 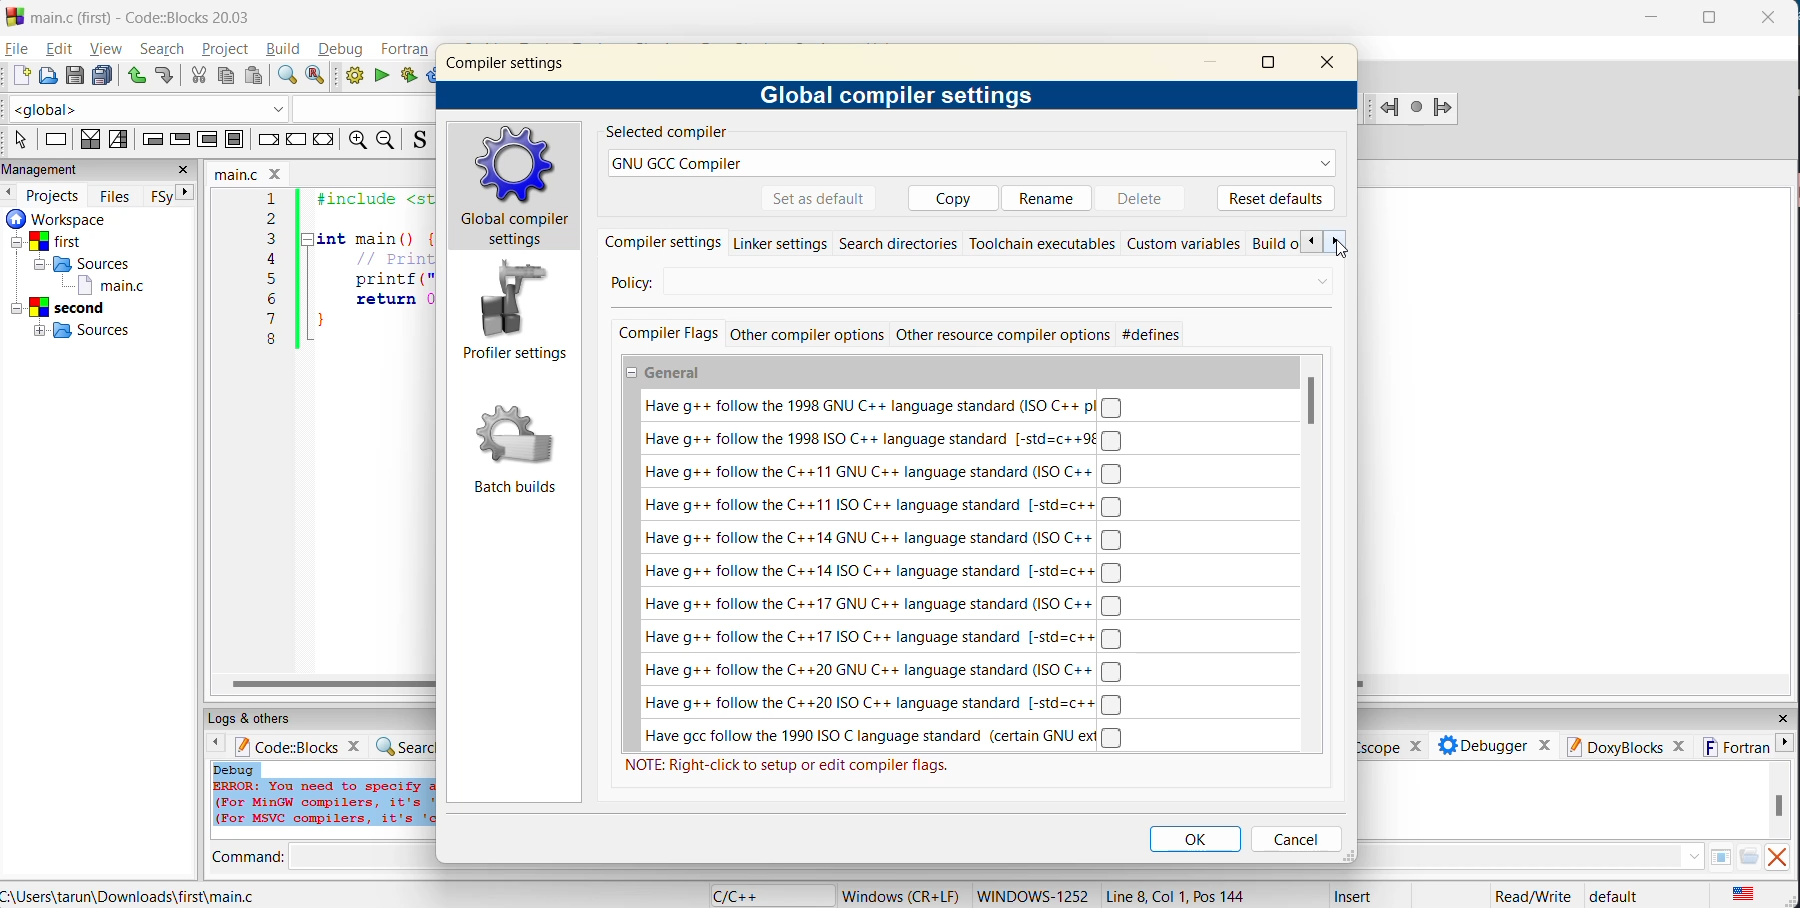 I want to click on Jump forward, so click(x=1442, y=108).